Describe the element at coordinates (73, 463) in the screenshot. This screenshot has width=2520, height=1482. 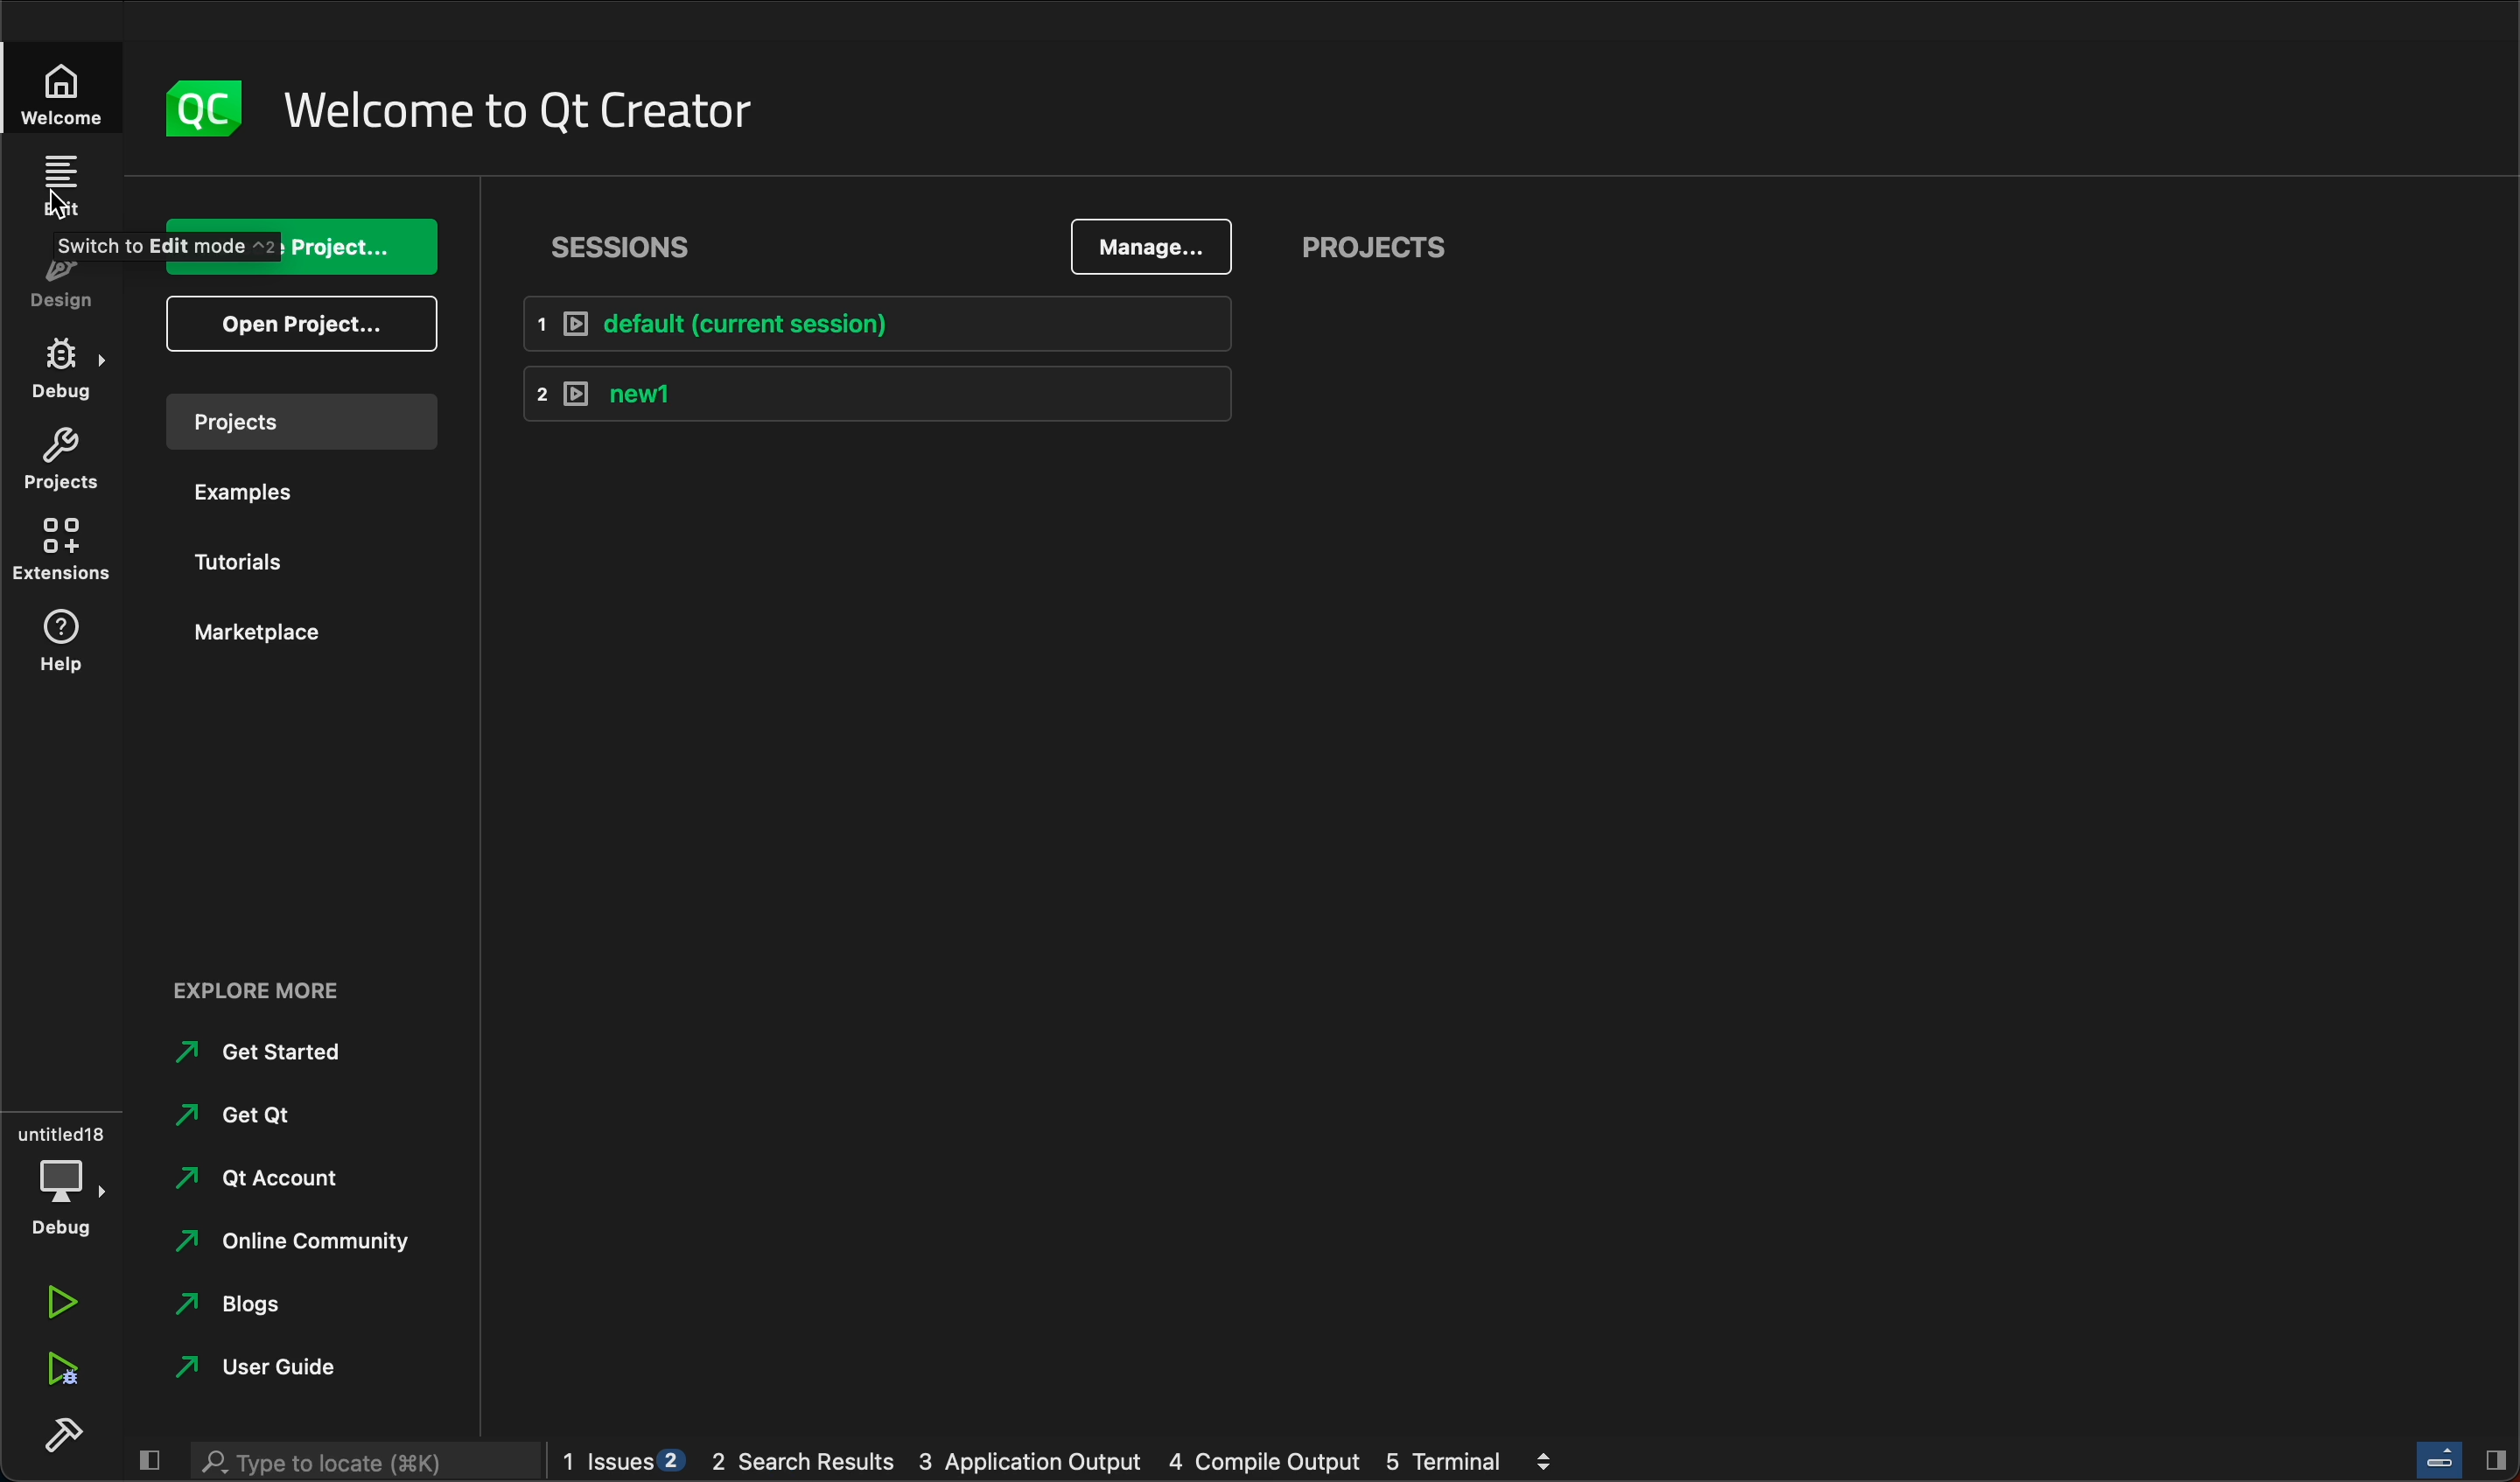
I see `project` at that location.